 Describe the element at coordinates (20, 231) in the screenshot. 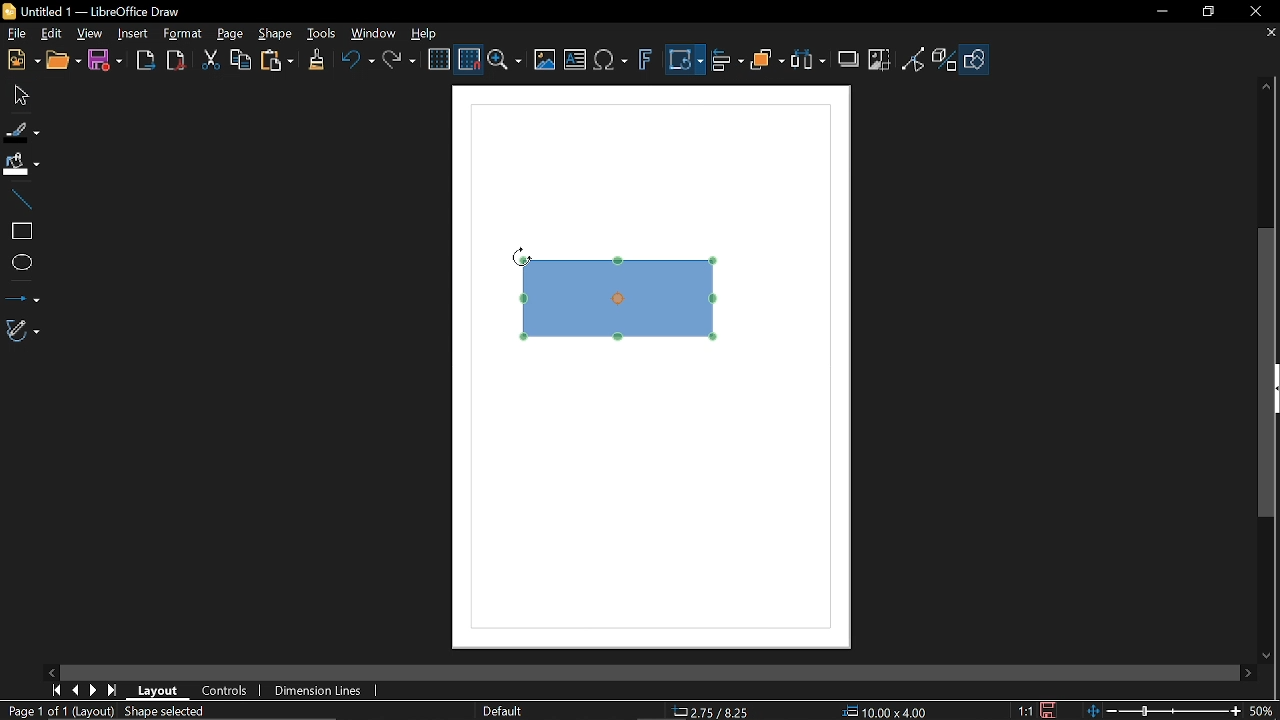

I see `Rectangle` at that location.